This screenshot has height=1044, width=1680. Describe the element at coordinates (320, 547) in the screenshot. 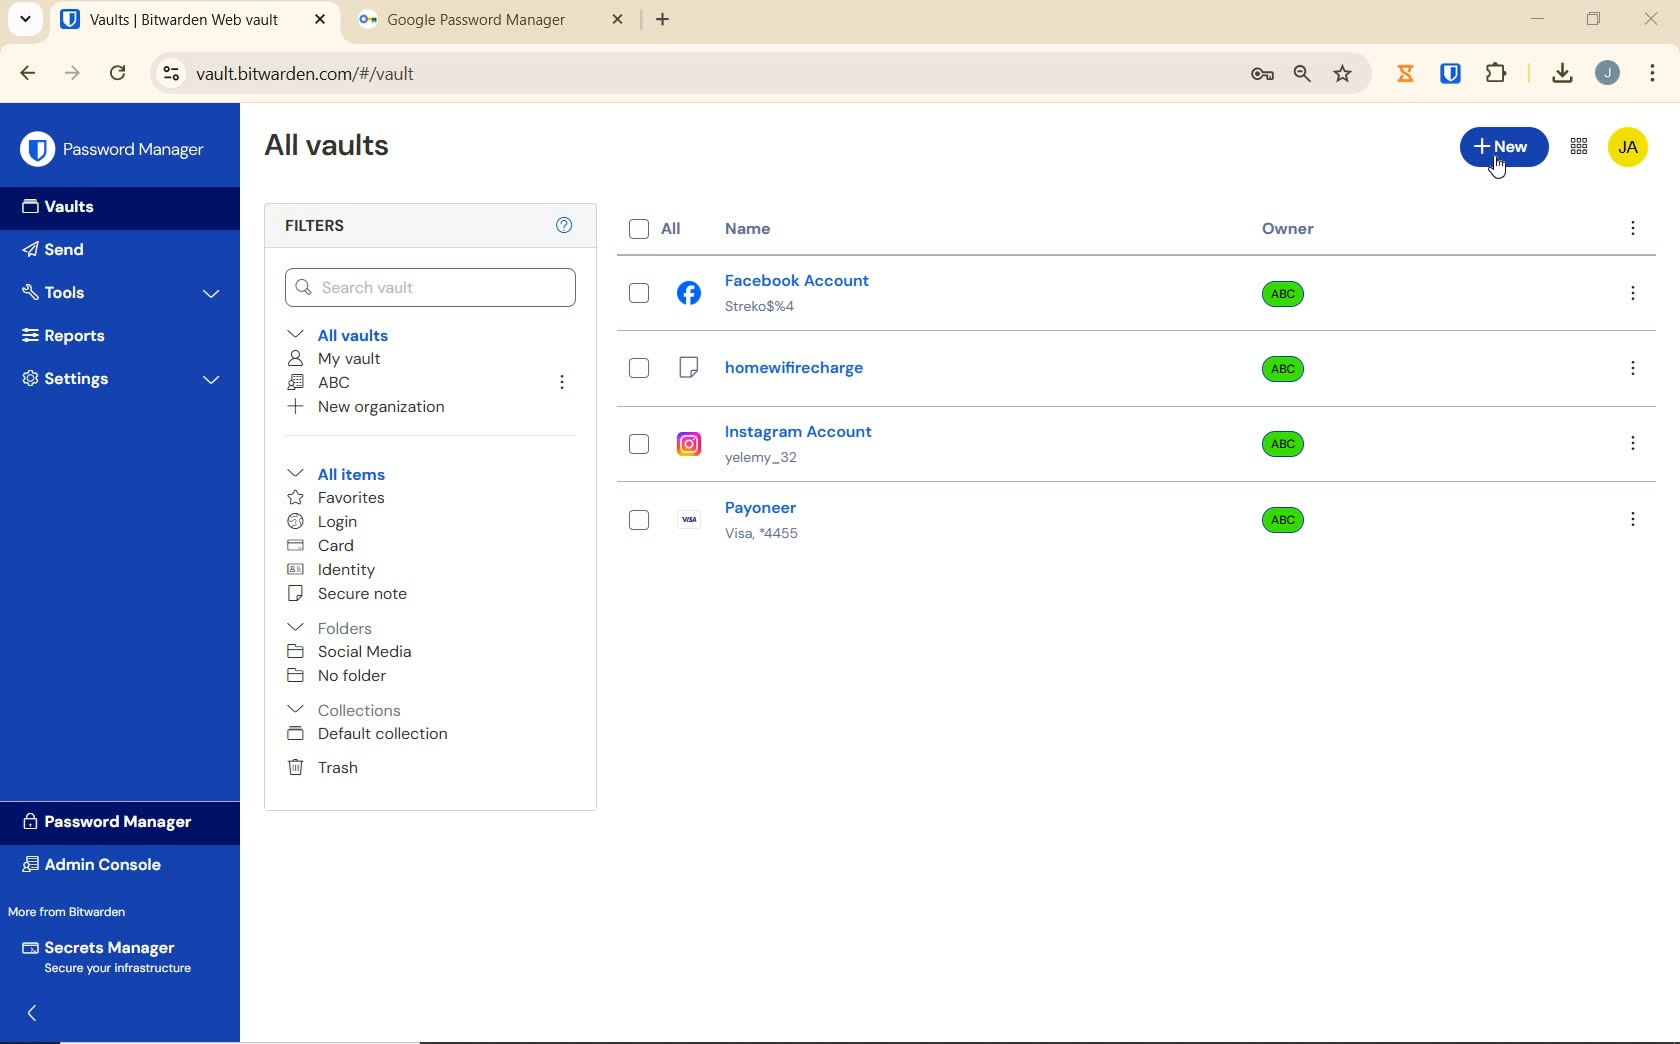

I see `card` at that location.